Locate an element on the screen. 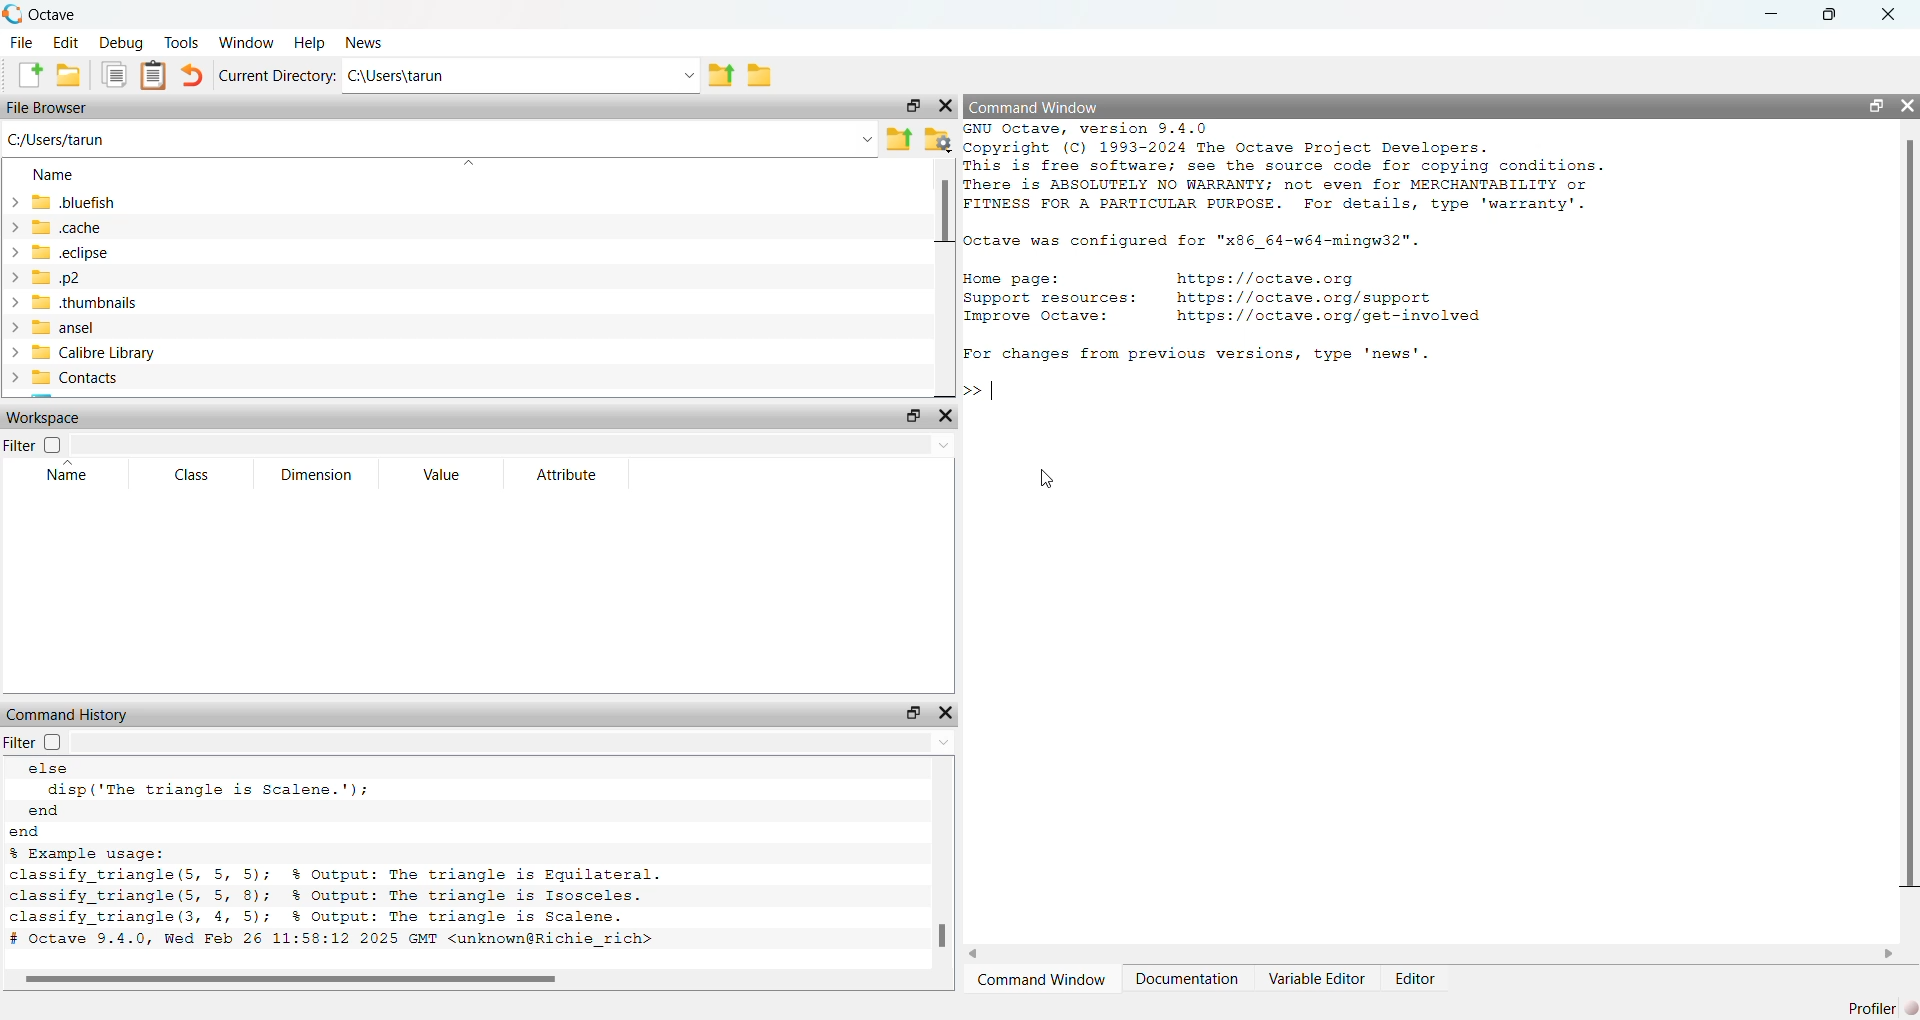  unlock widget is located at coordinates (911, 104).